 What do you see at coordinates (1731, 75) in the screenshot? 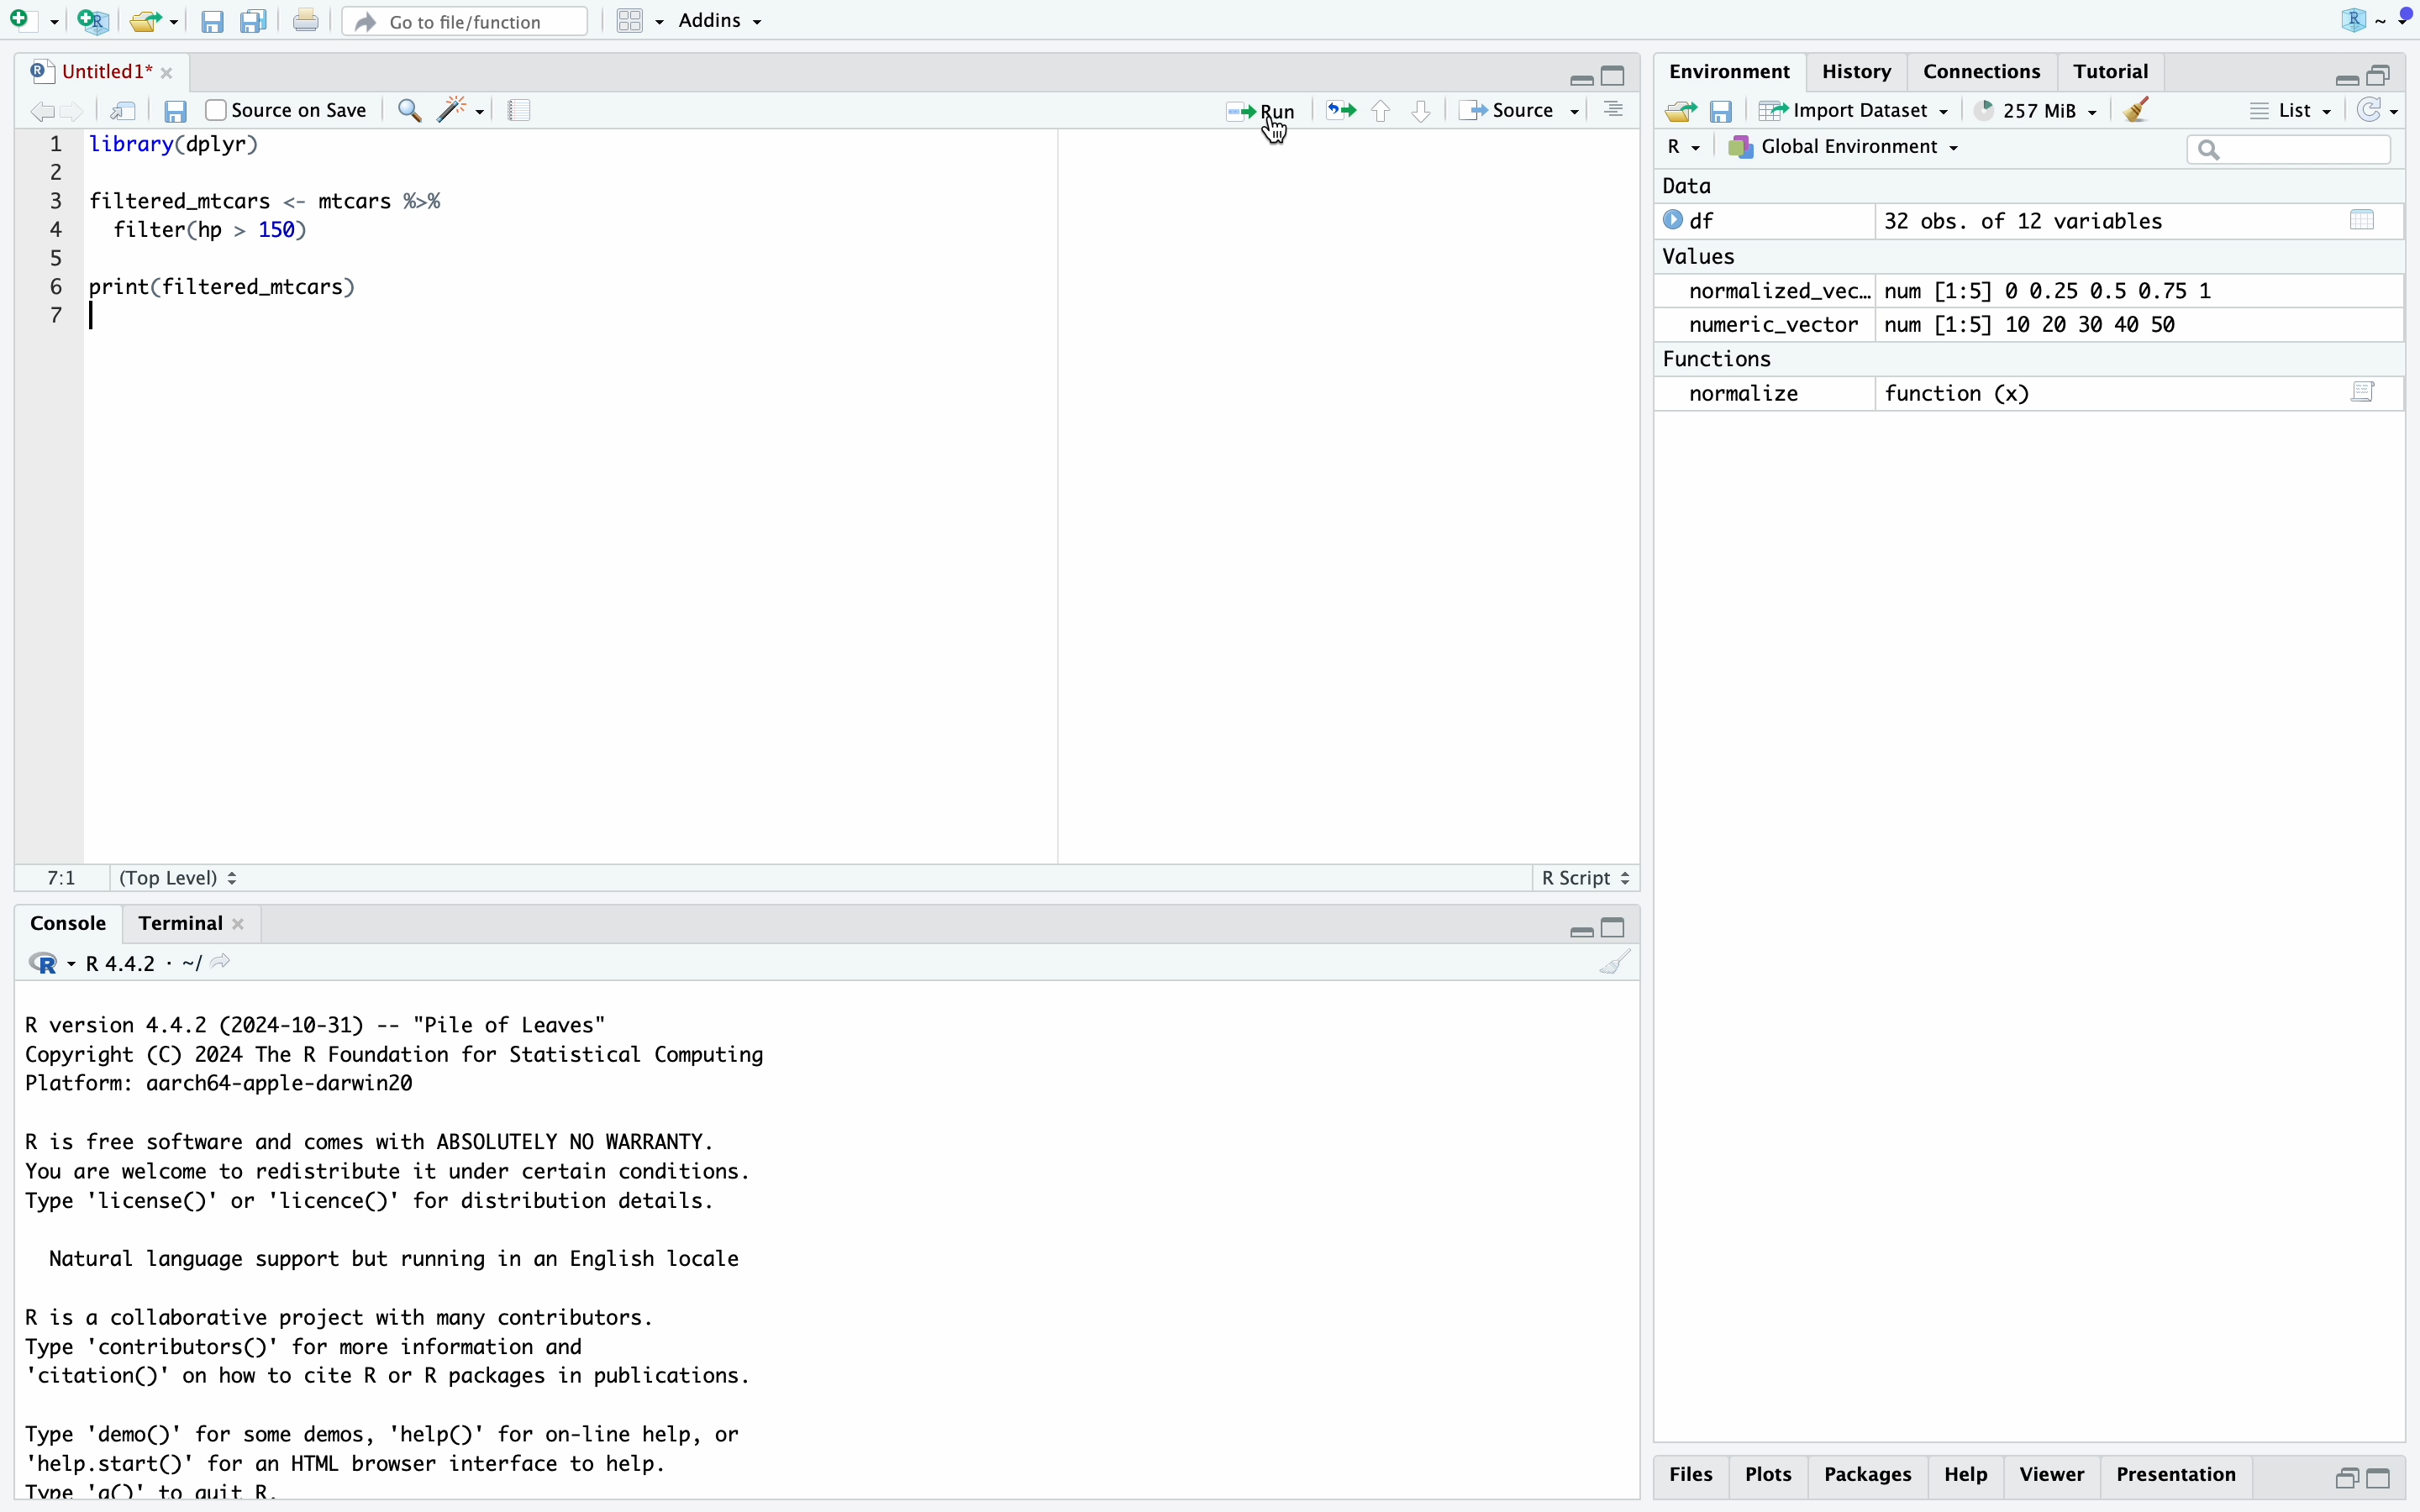
I see `Environment` at bounding box center [1731, 75].